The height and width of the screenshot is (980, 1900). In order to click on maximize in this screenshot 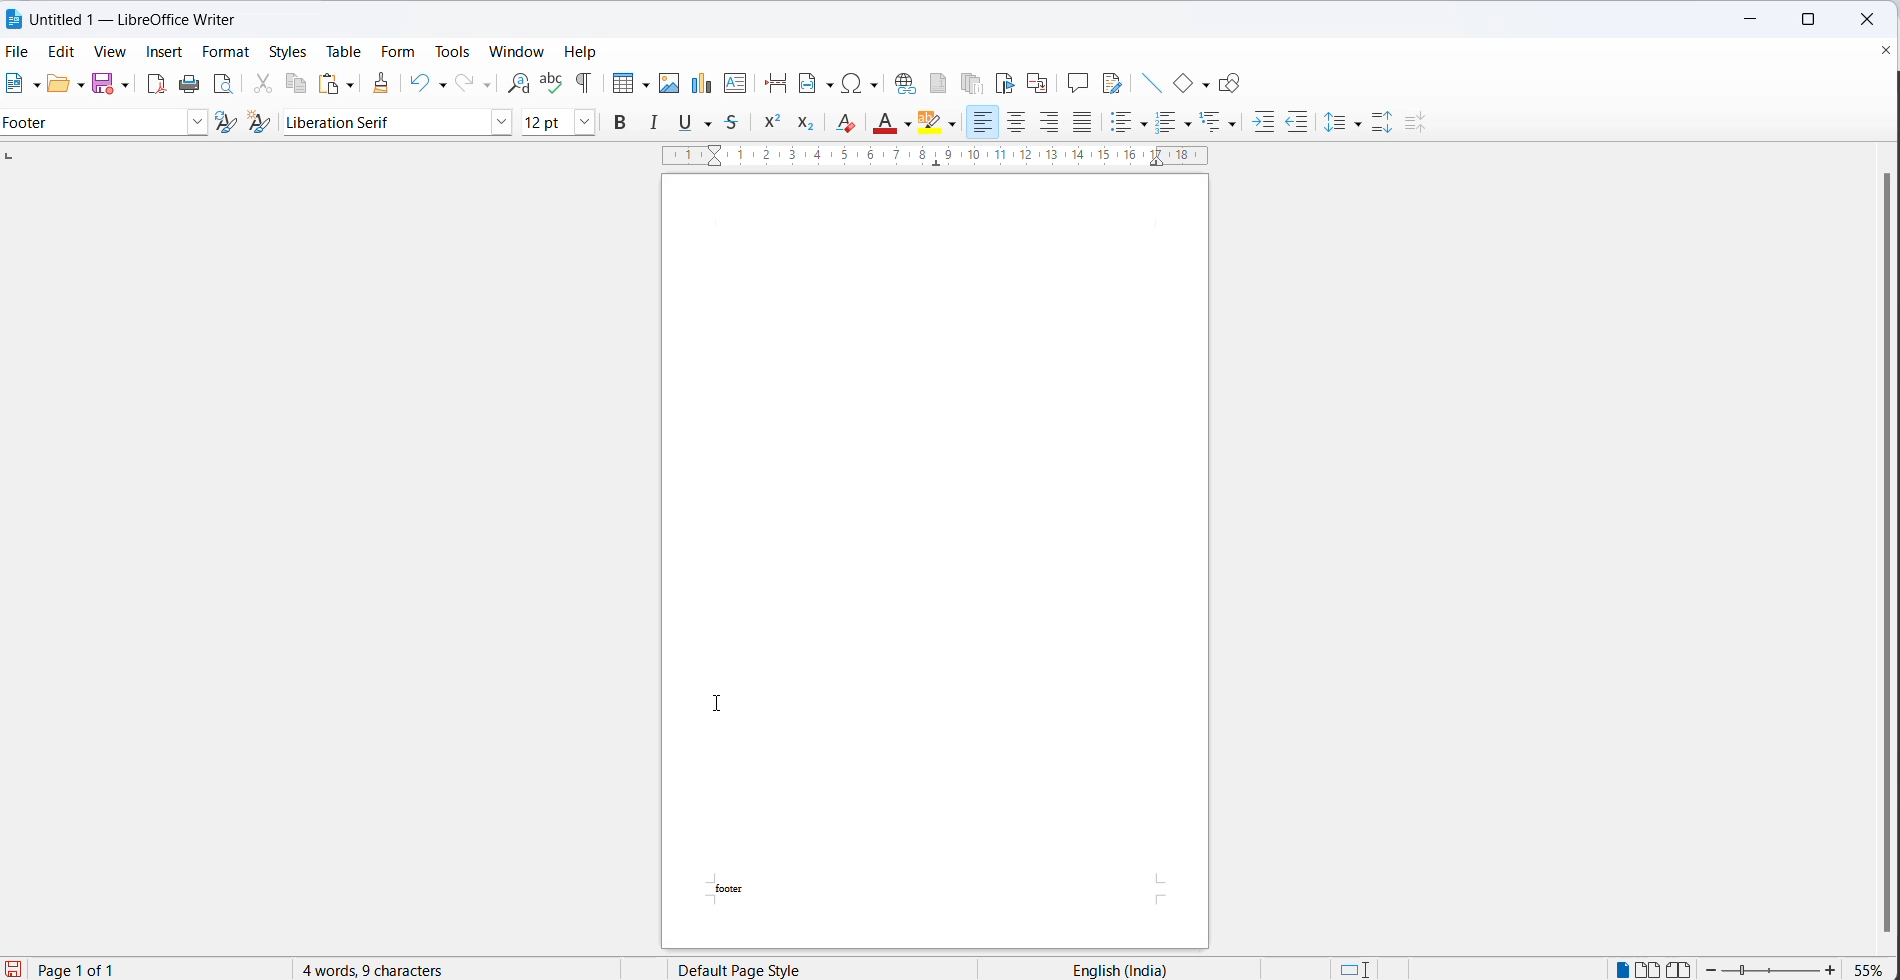, I will do `click(1808, 22)`.